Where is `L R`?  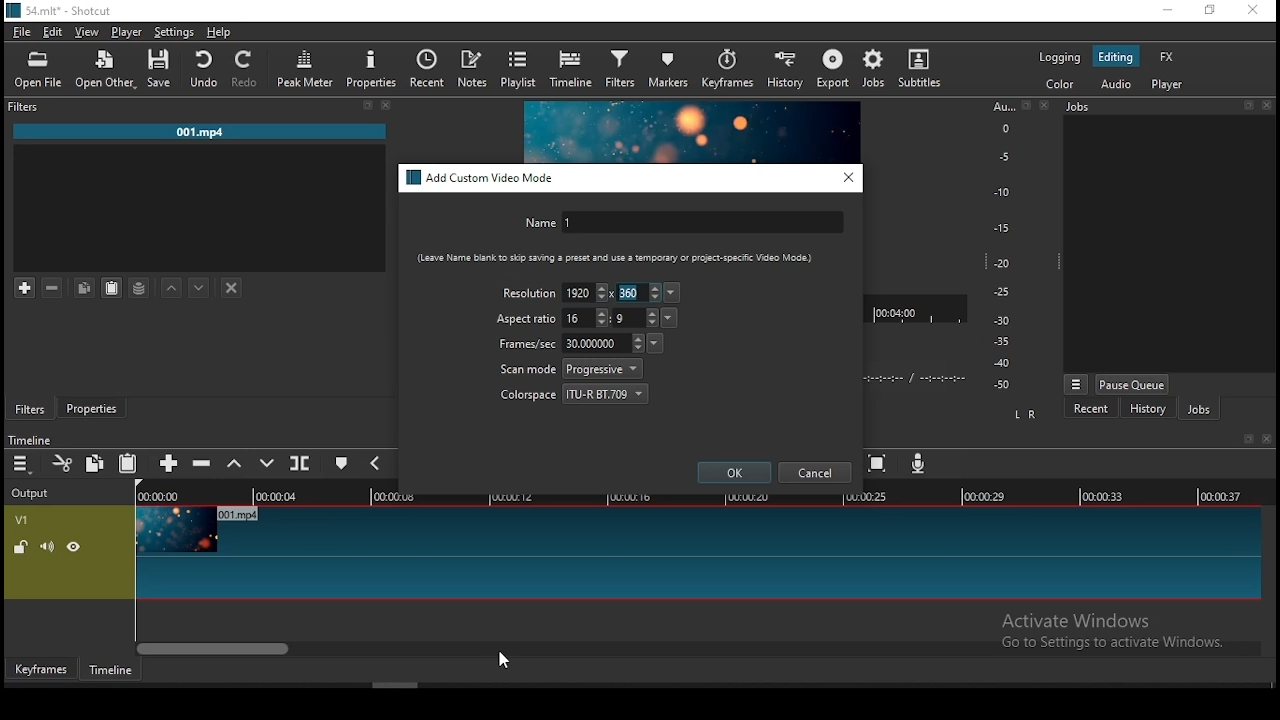 L R is located at coordinates (1027, 415).